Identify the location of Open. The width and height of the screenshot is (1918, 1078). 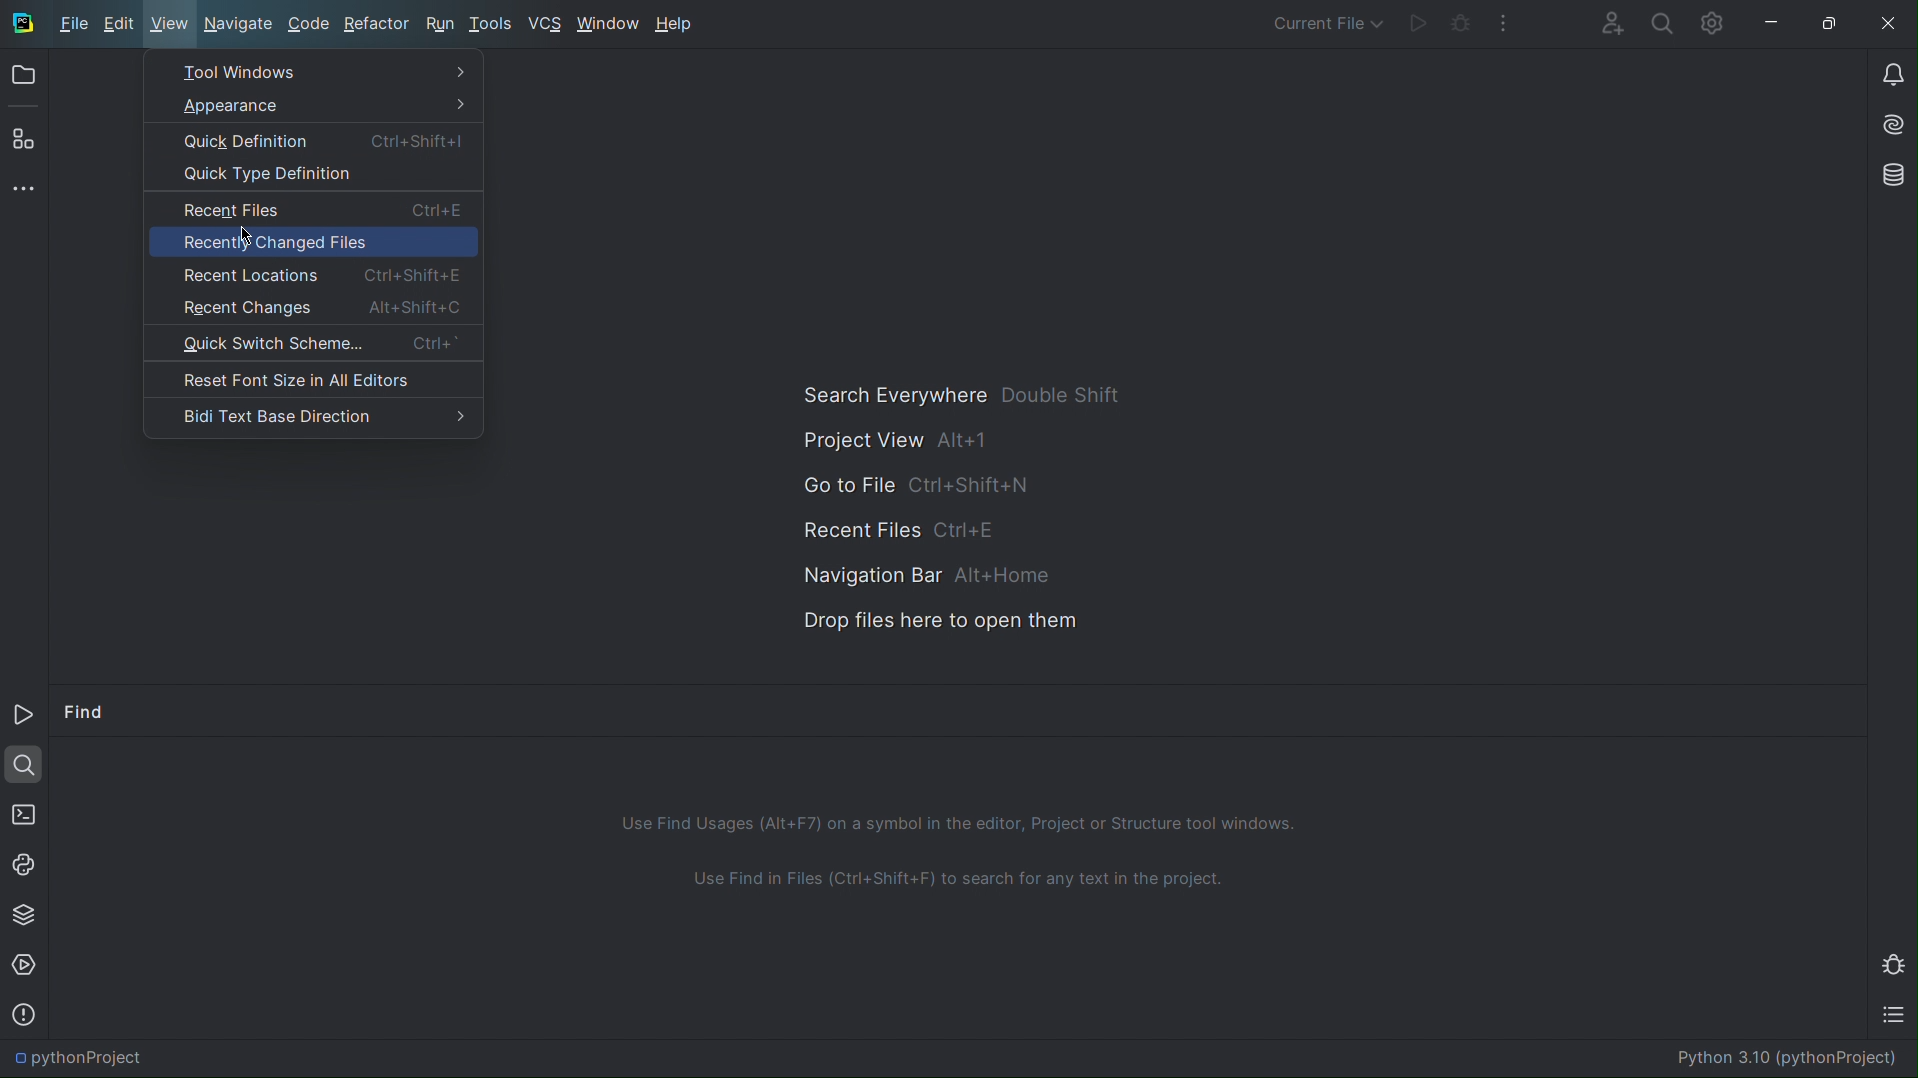
(23, 79).